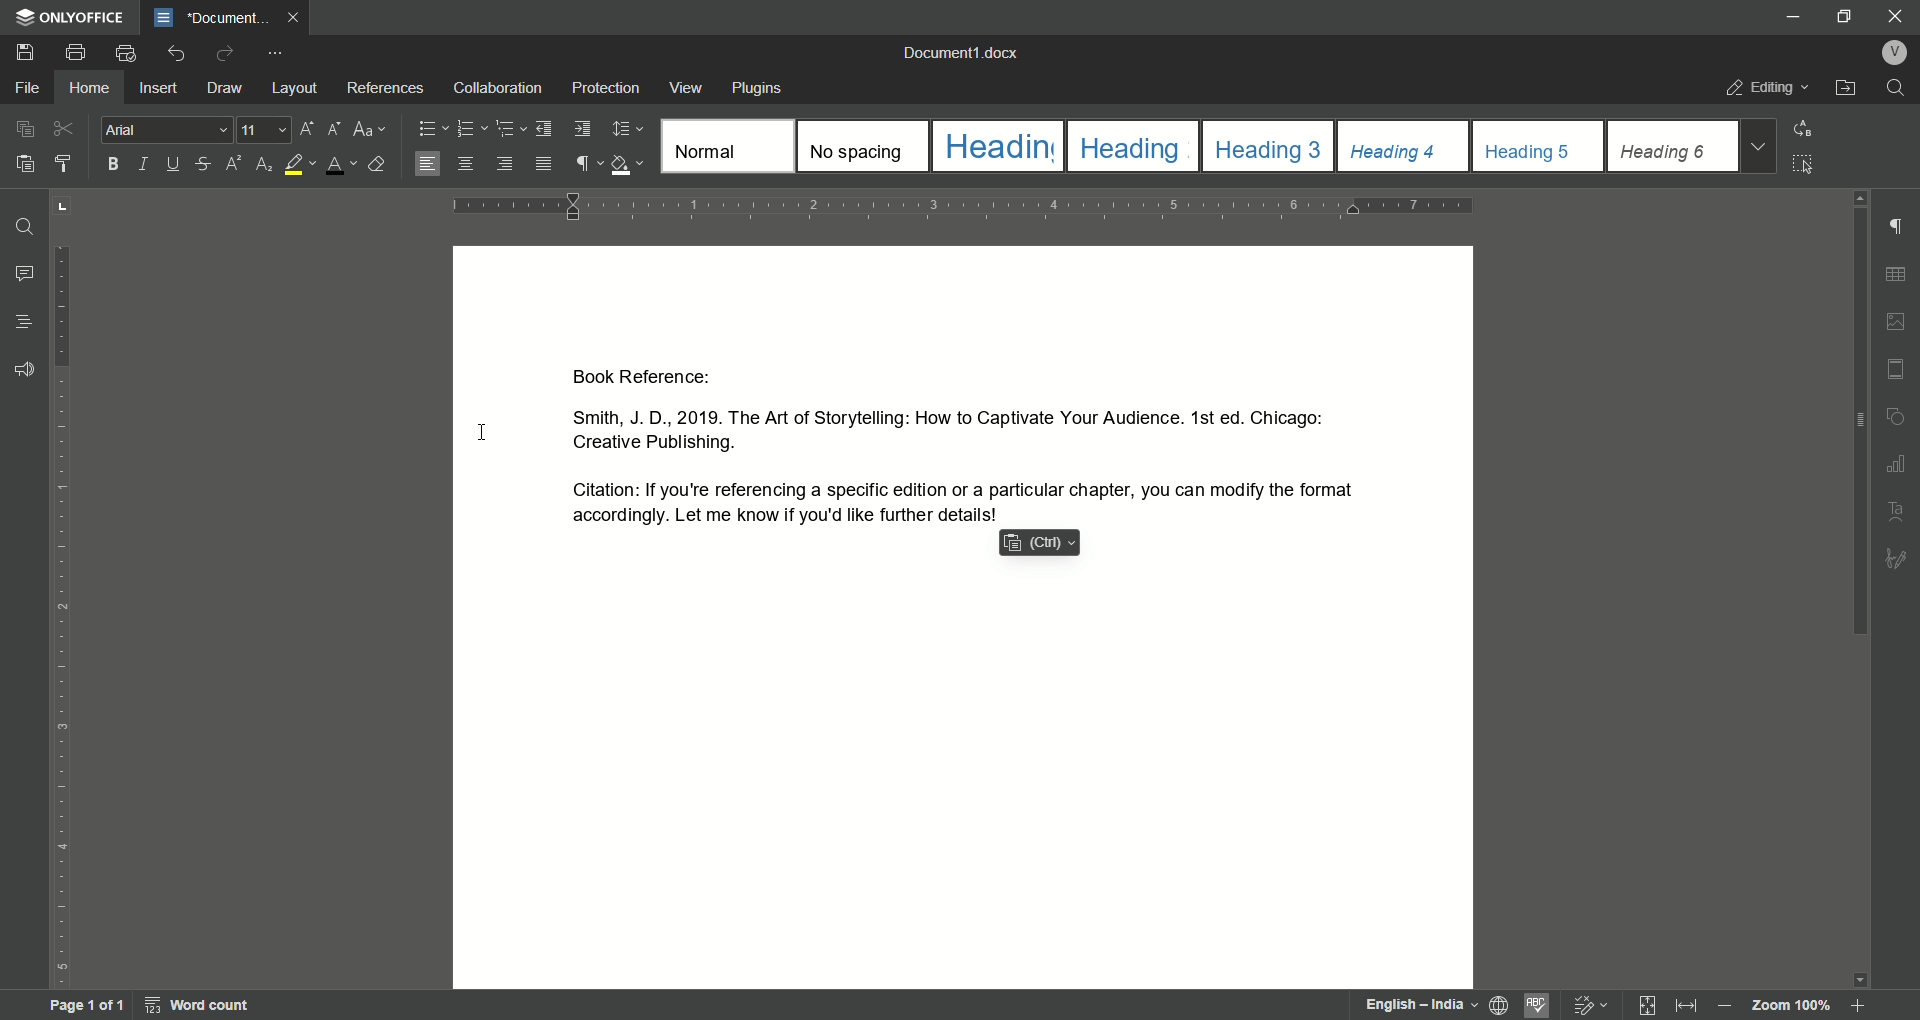  Describe the element at coordinates (1672, 145) in the screenshot. I see `headings` at that location.